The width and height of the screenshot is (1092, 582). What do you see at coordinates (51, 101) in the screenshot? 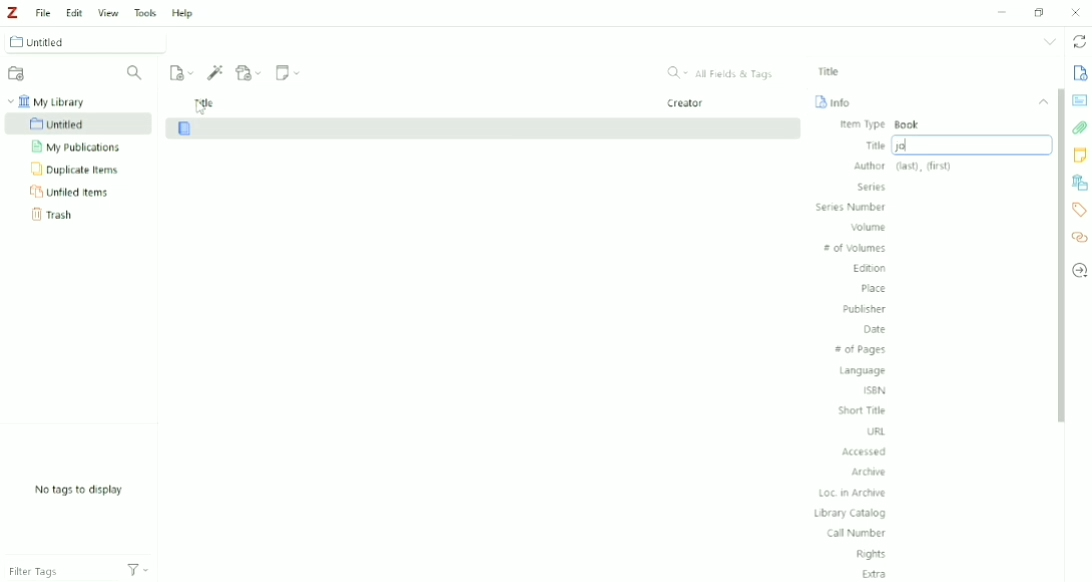
I see `My Library` at bounding box center [51, 101].